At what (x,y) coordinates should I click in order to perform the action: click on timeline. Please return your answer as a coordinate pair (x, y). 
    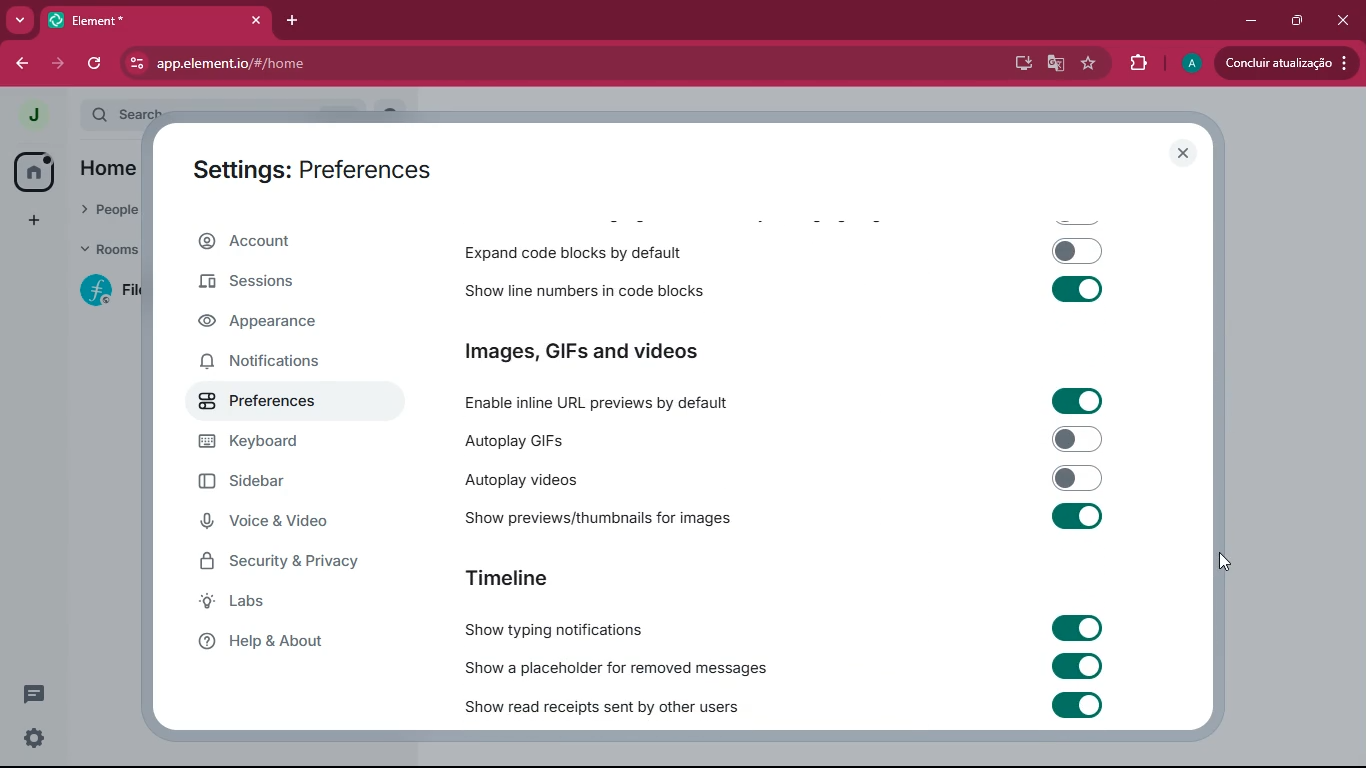
    Looking at the image, I should click on (508, 577).